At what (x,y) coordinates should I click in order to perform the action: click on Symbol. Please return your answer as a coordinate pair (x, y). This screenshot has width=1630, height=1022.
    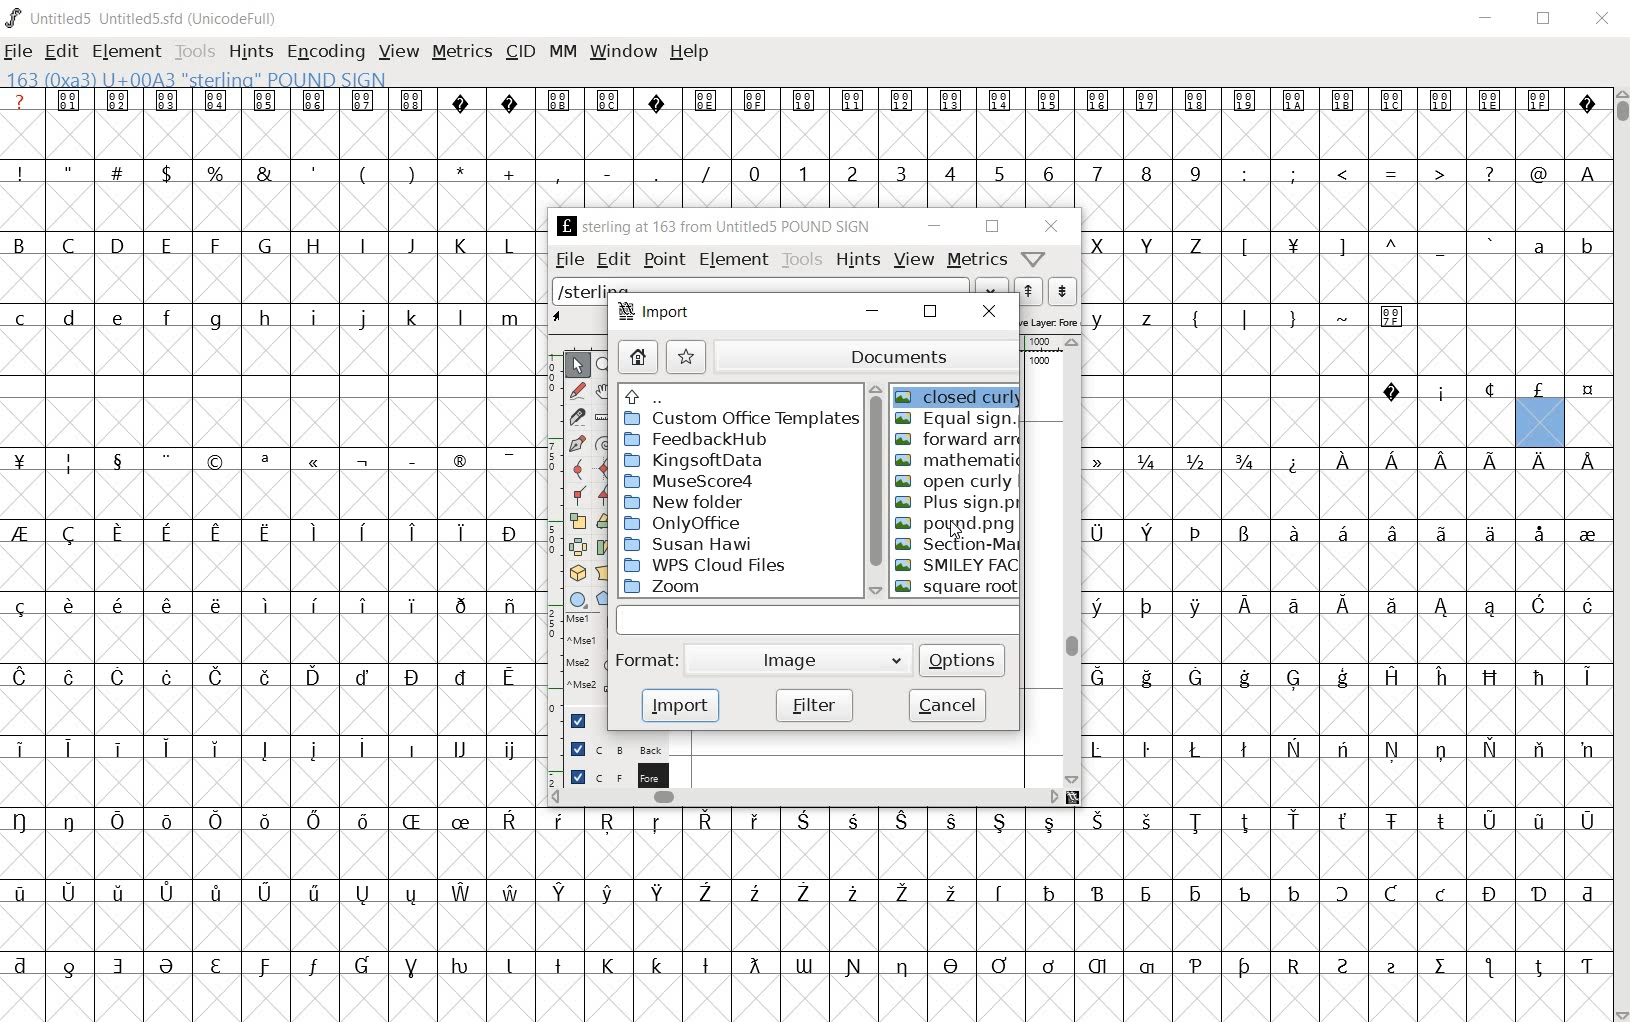
    Looking at the image, I should click on (361, 822).